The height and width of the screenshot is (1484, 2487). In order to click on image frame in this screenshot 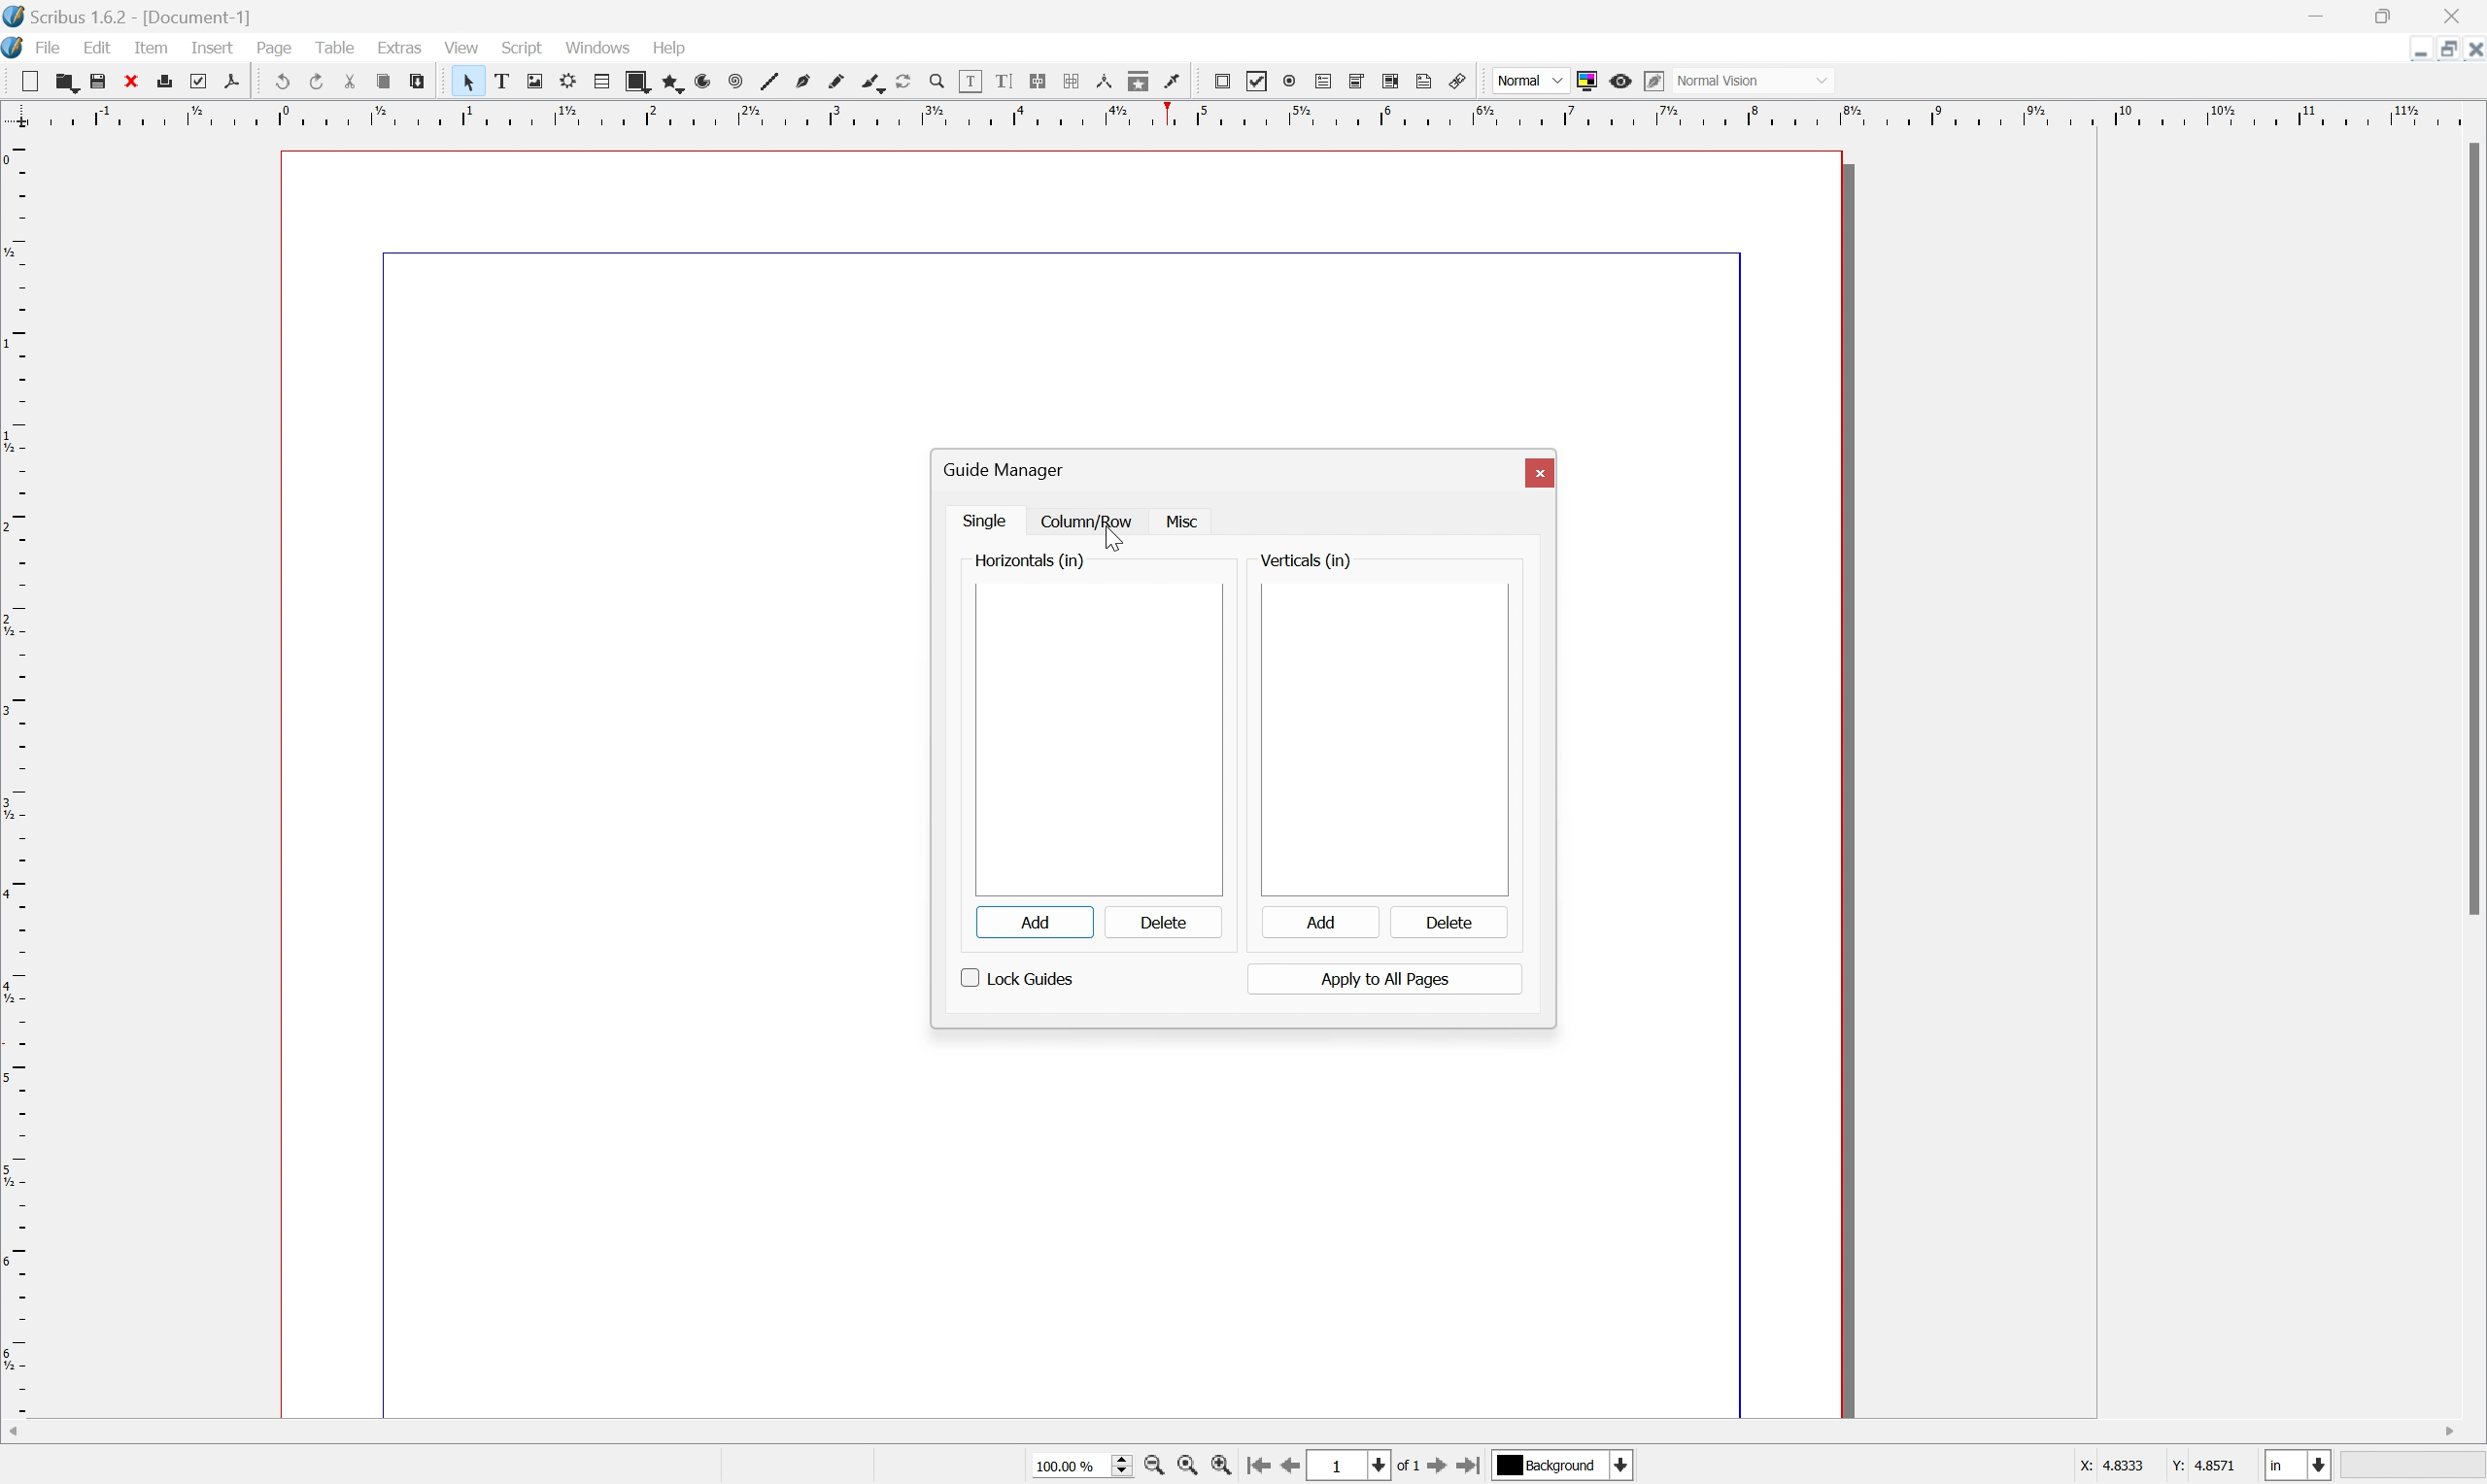, I will do `click(534, 80)`.